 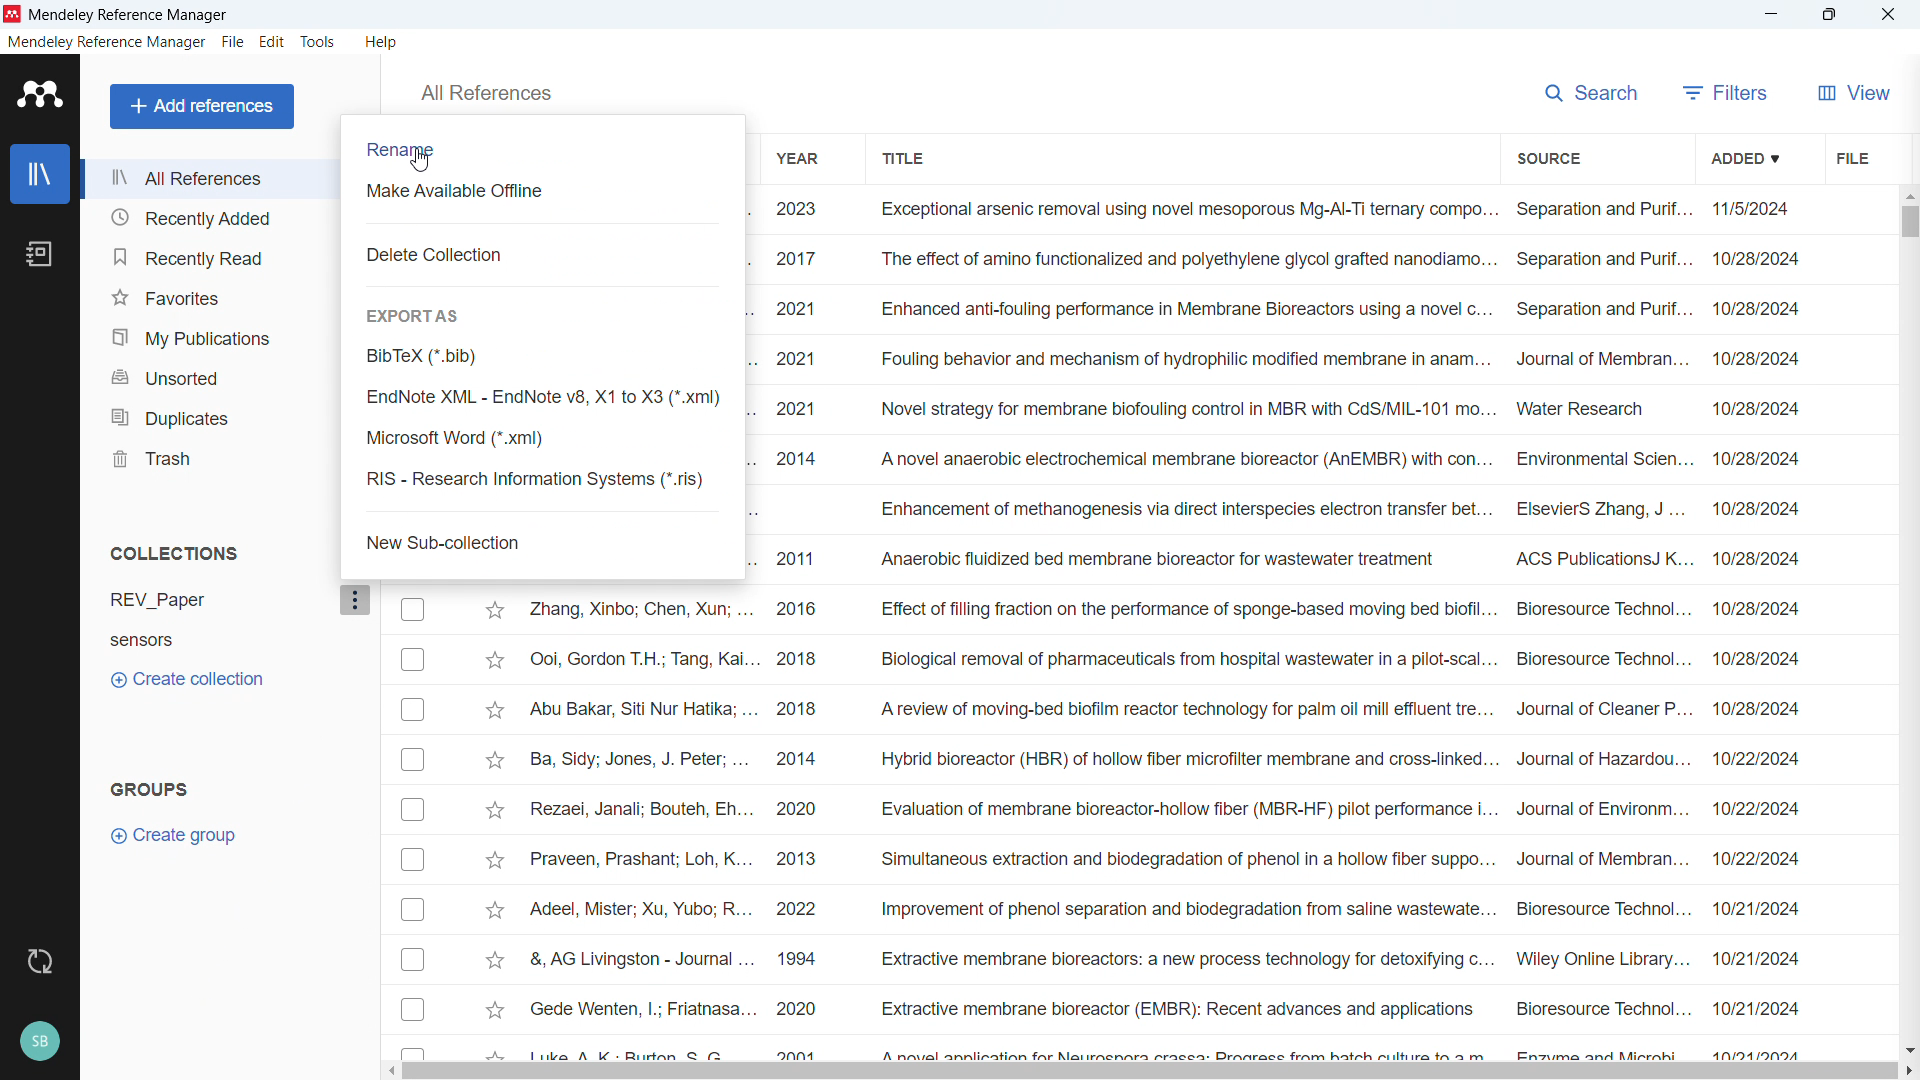 What do you see at coordinates (440, 253) in the screenshot?
I see `Data collection ` at bounding box center [440, 253].